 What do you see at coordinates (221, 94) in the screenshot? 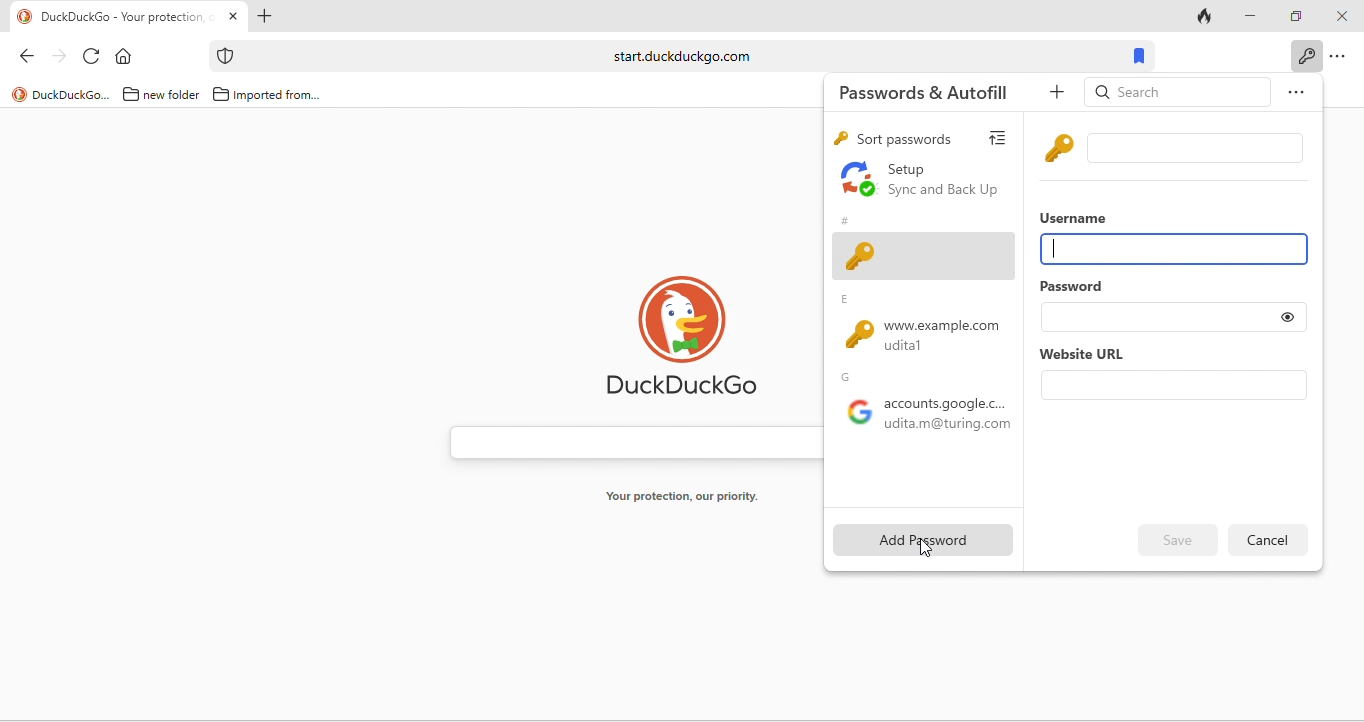
I see `folder icon` at bounding box center [221, 94].